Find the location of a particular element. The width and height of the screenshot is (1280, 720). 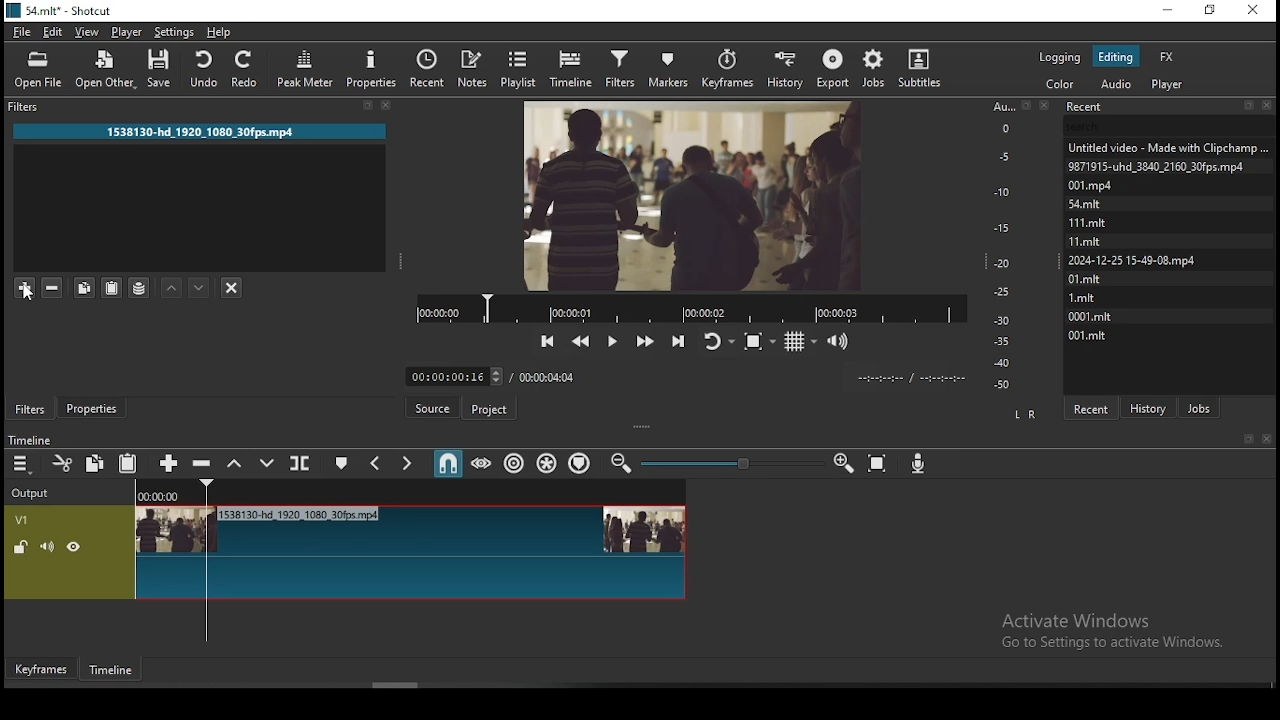

ripple all tracks is located at coordinates (548, 464).